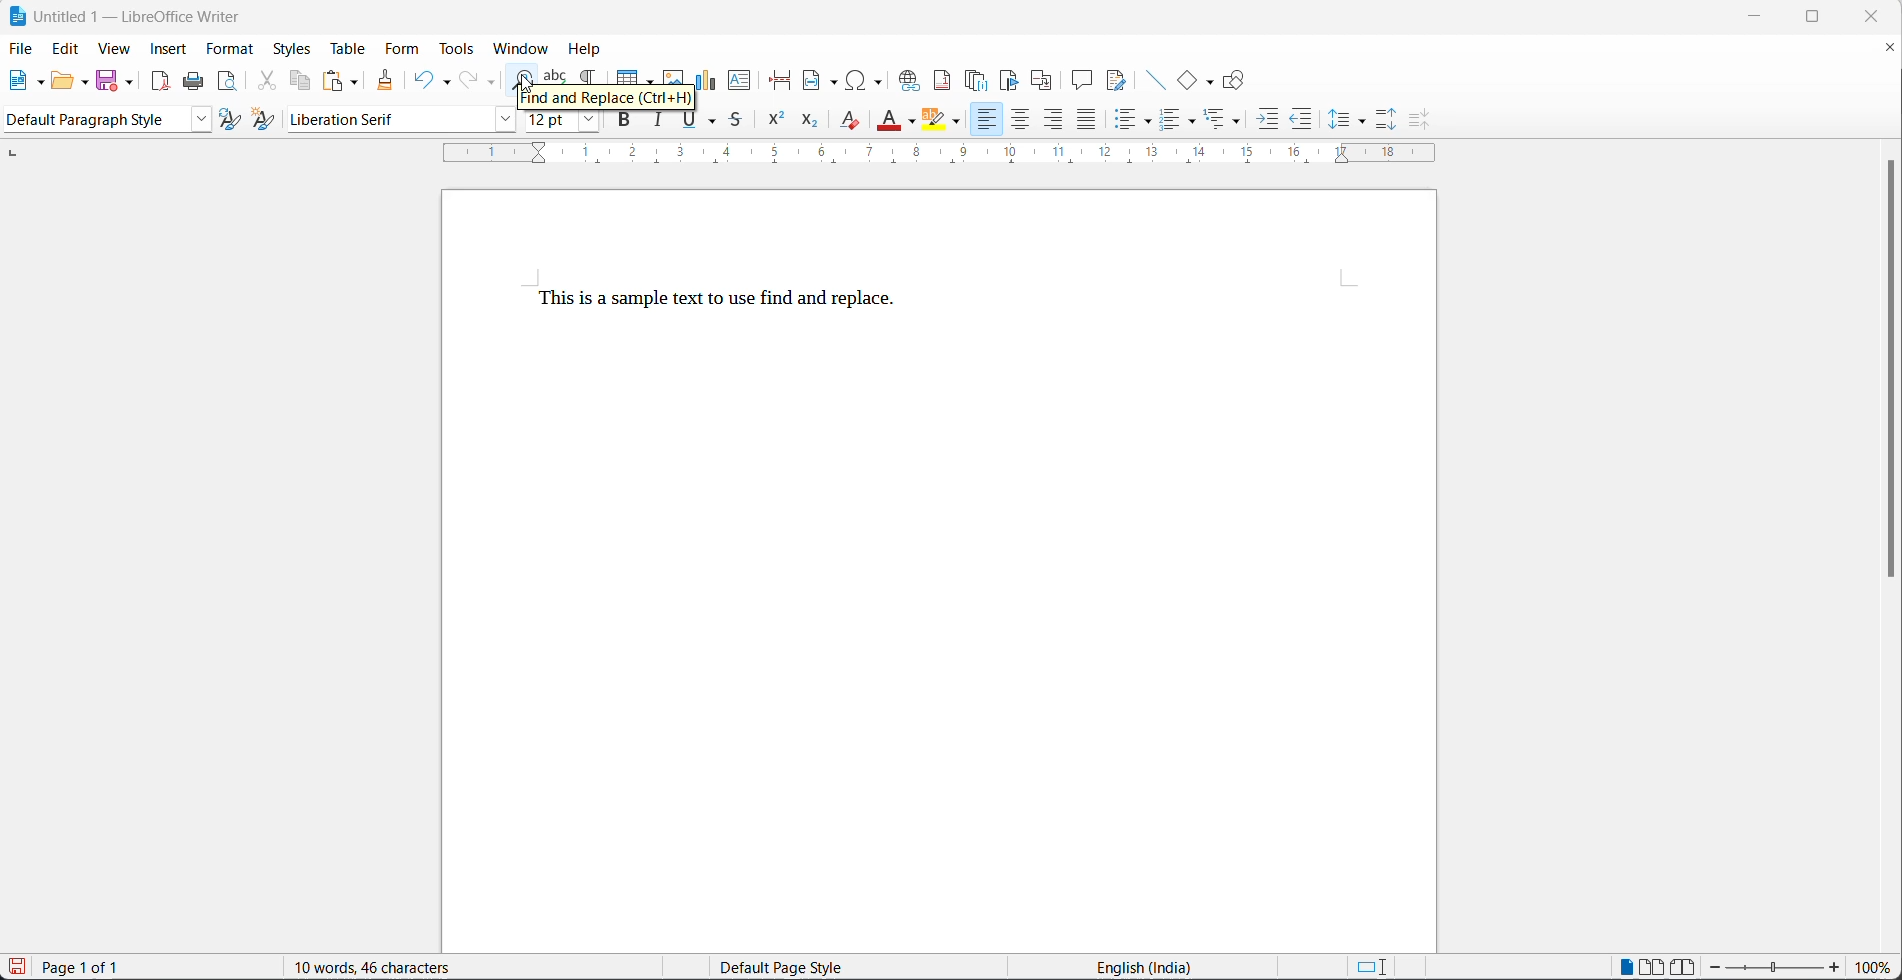 The image size is (1902, 980). Describe the element at coordinates (356, 80) in the screenshot. I see `paste options` at that location.